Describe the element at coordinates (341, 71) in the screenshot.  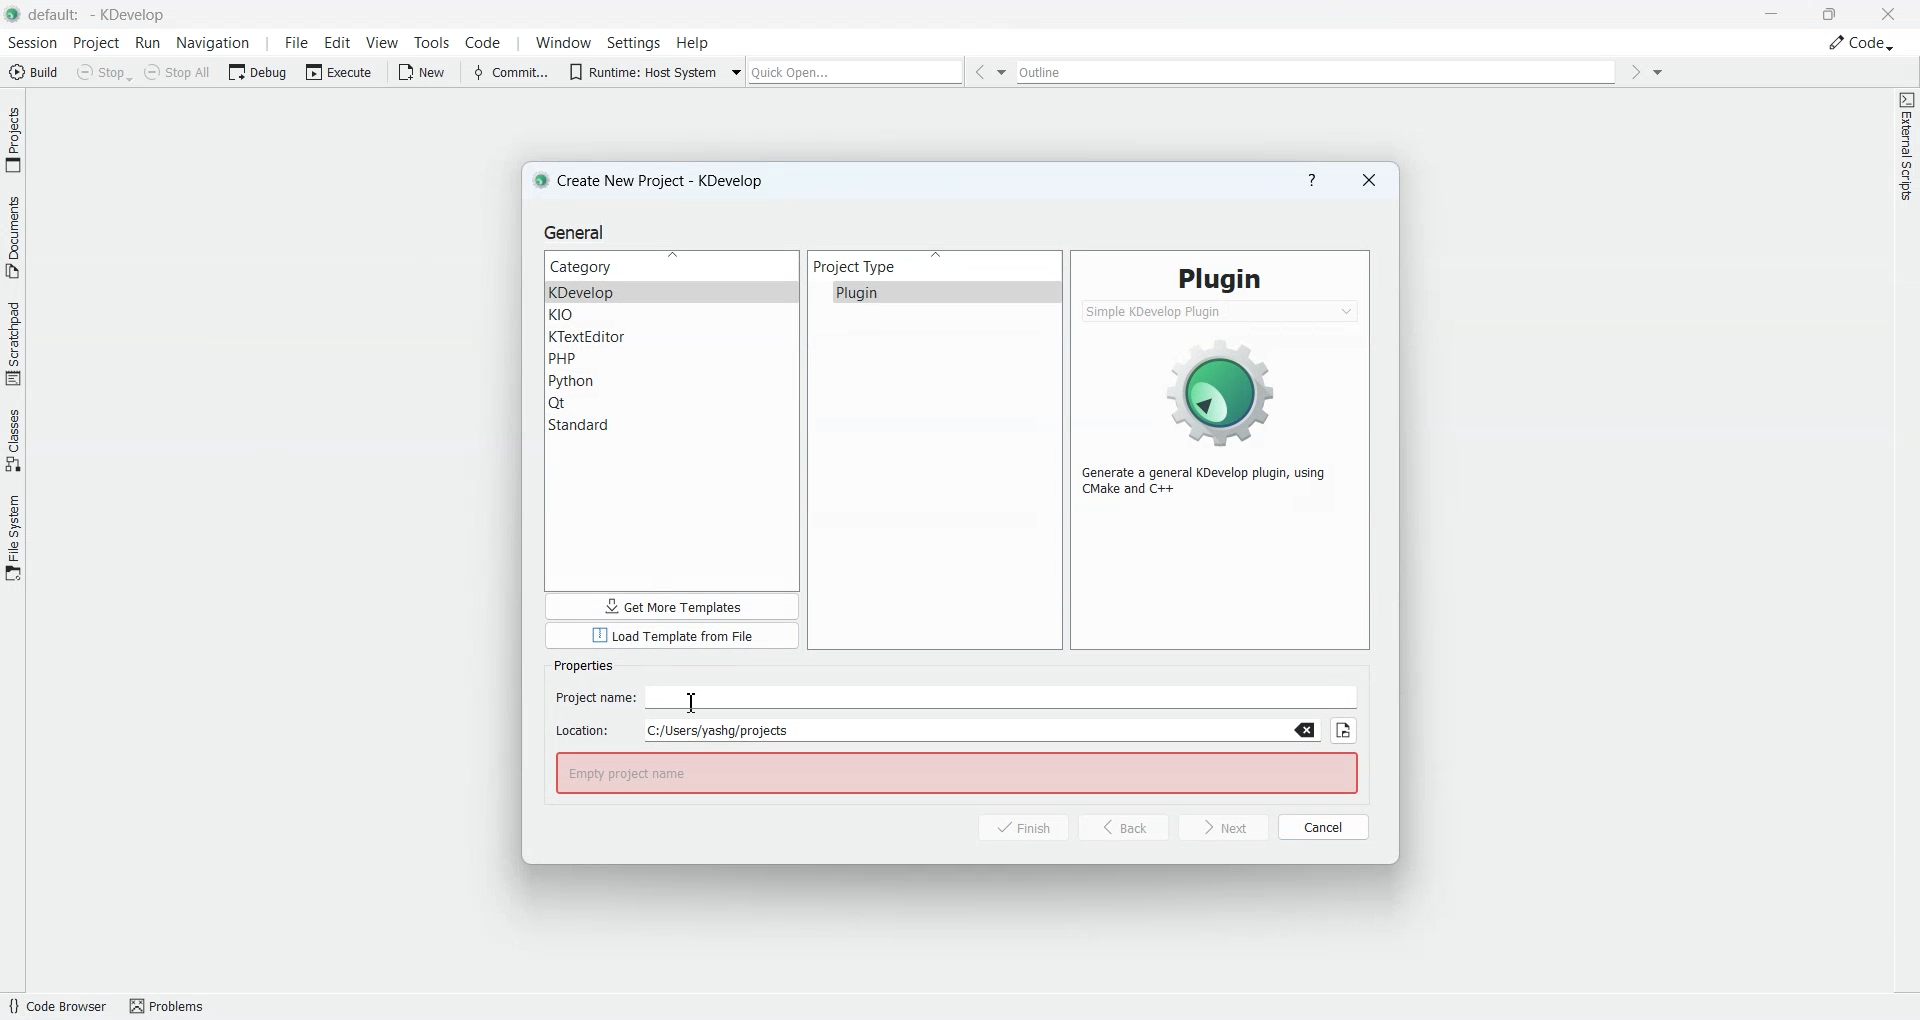
I see `Execute` at that location.